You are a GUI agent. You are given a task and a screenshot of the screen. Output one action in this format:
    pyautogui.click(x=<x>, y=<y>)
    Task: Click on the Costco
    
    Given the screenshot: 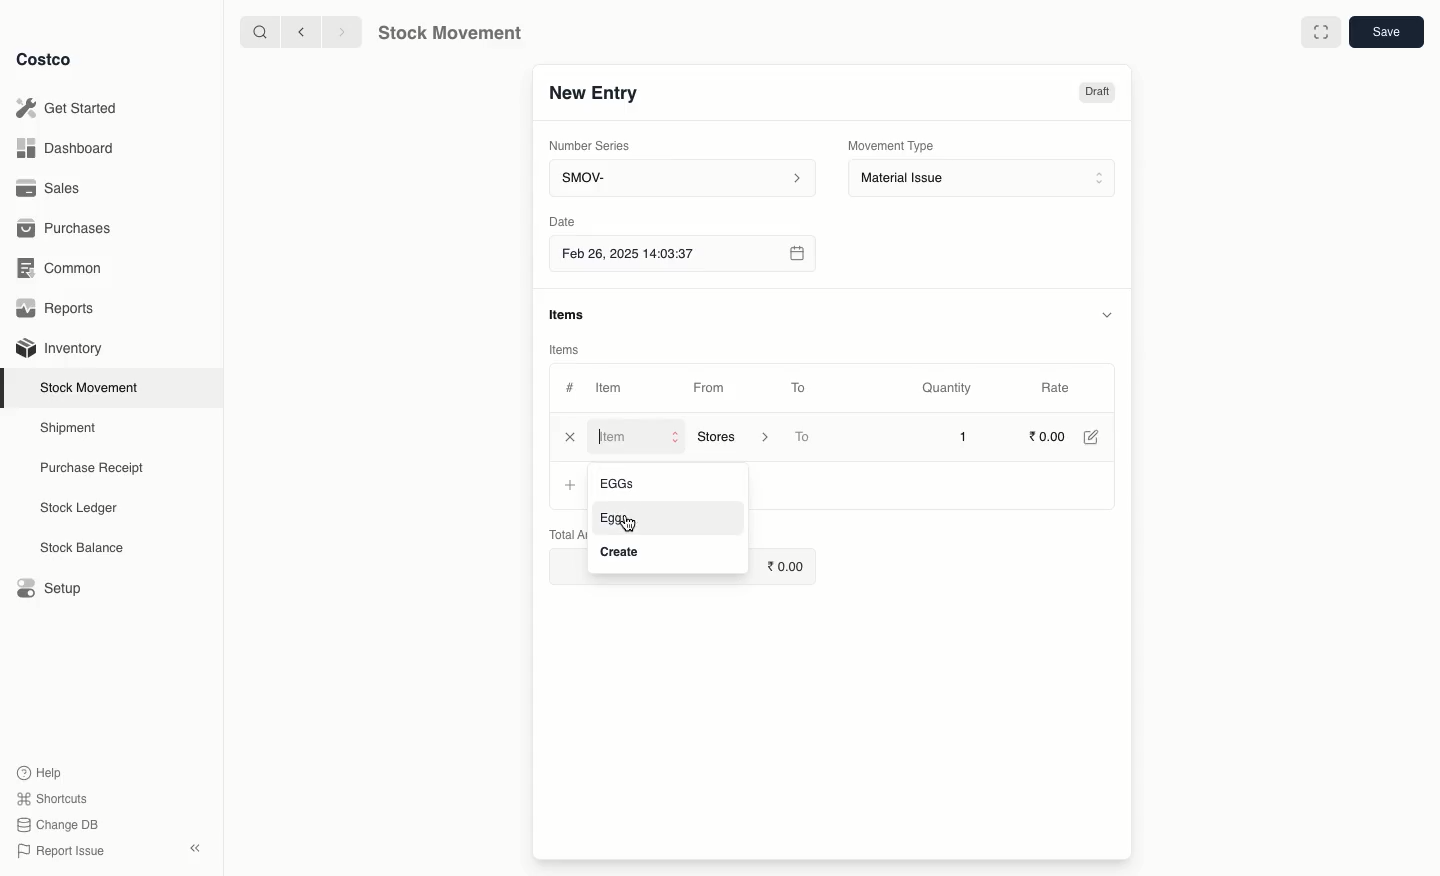 What is the action you would take?
    pyautogui.click(x=45, y=60)
    